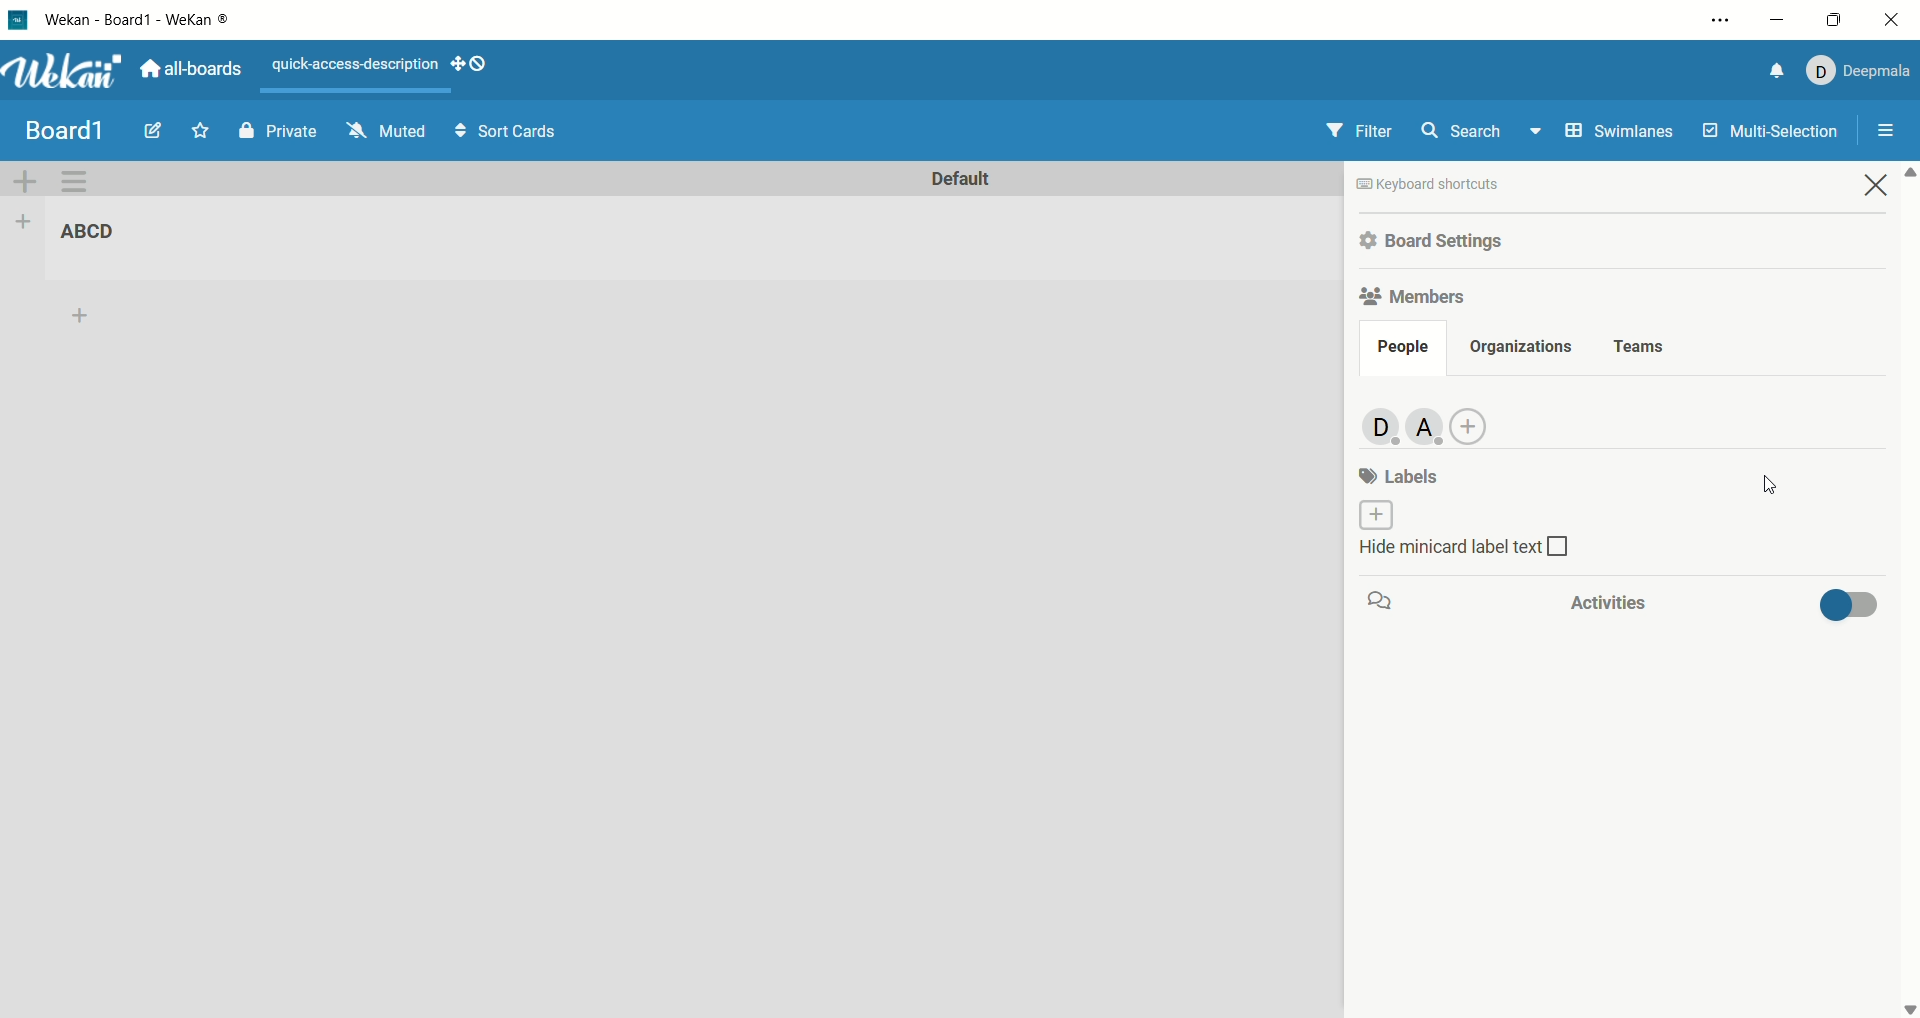  What do you see at coordinates (959, 180) in the screenshot?
I see `default` at bounding box center [959, 180].